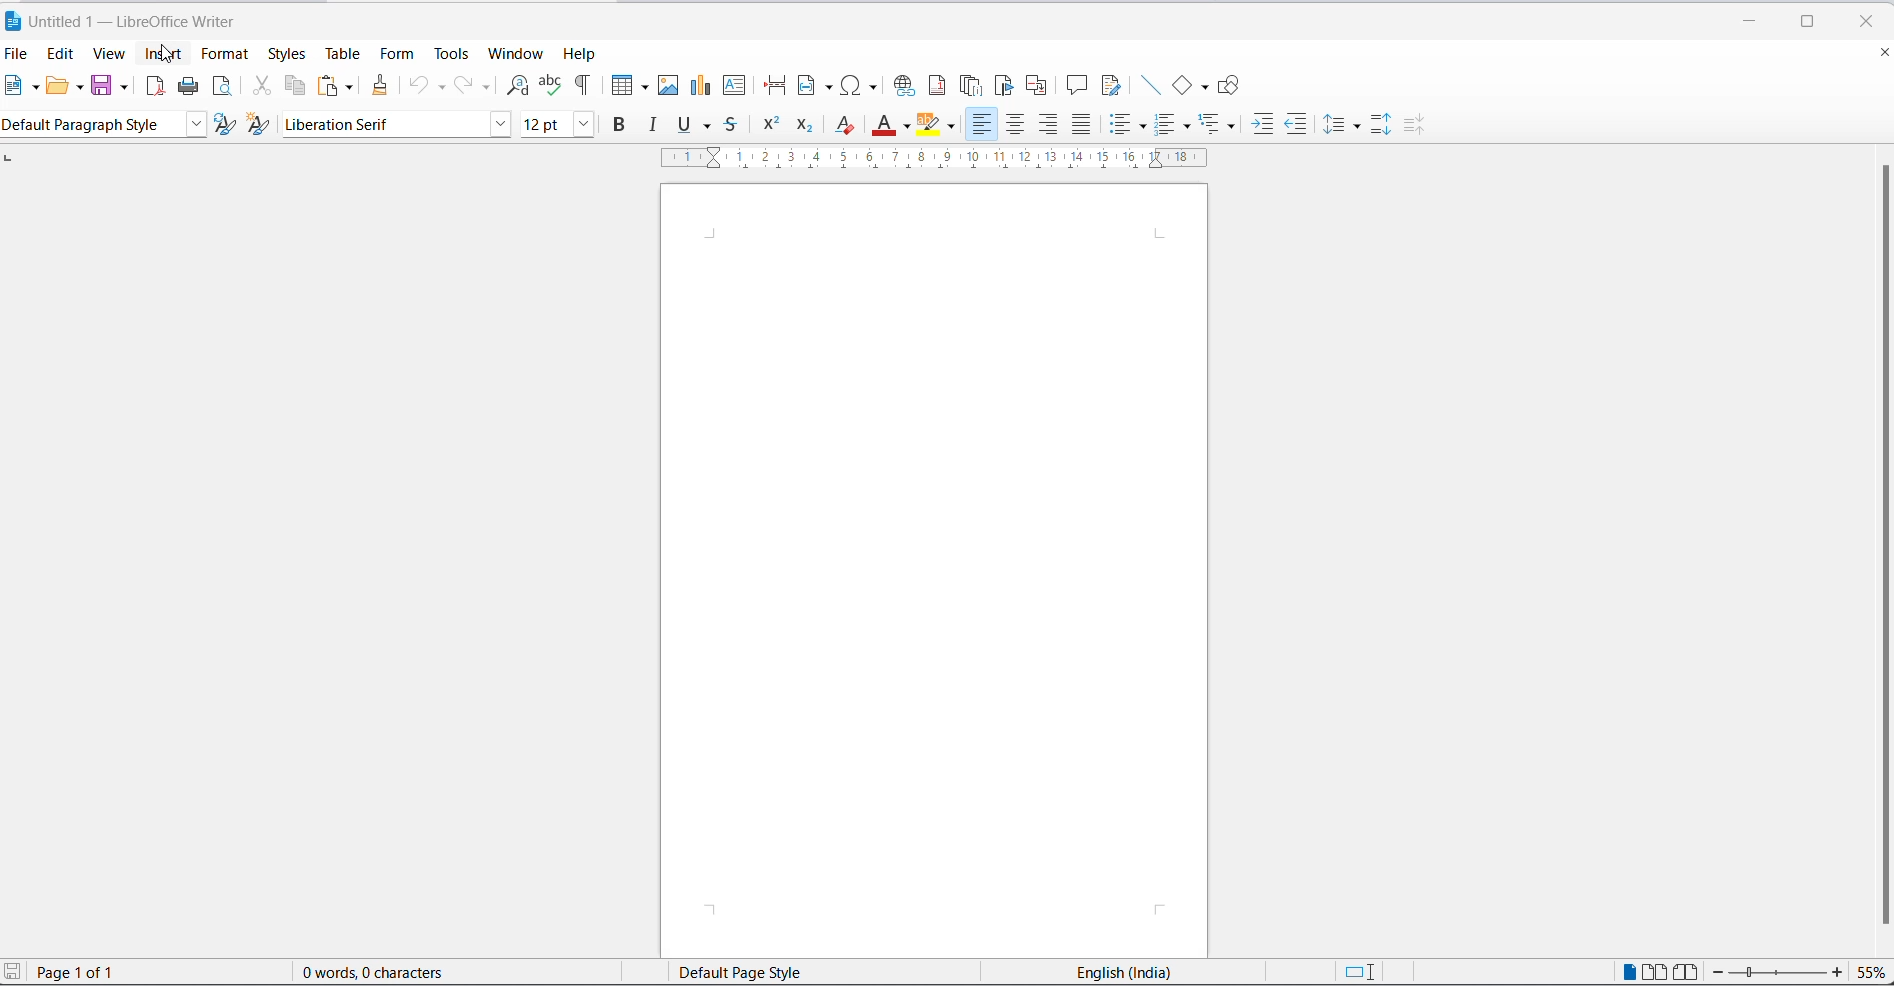 The width and height of the screenshot is (1894, 986). Describe the element at coordinates (933, 124) in the screenshot. I see `character highlighting` at that location.